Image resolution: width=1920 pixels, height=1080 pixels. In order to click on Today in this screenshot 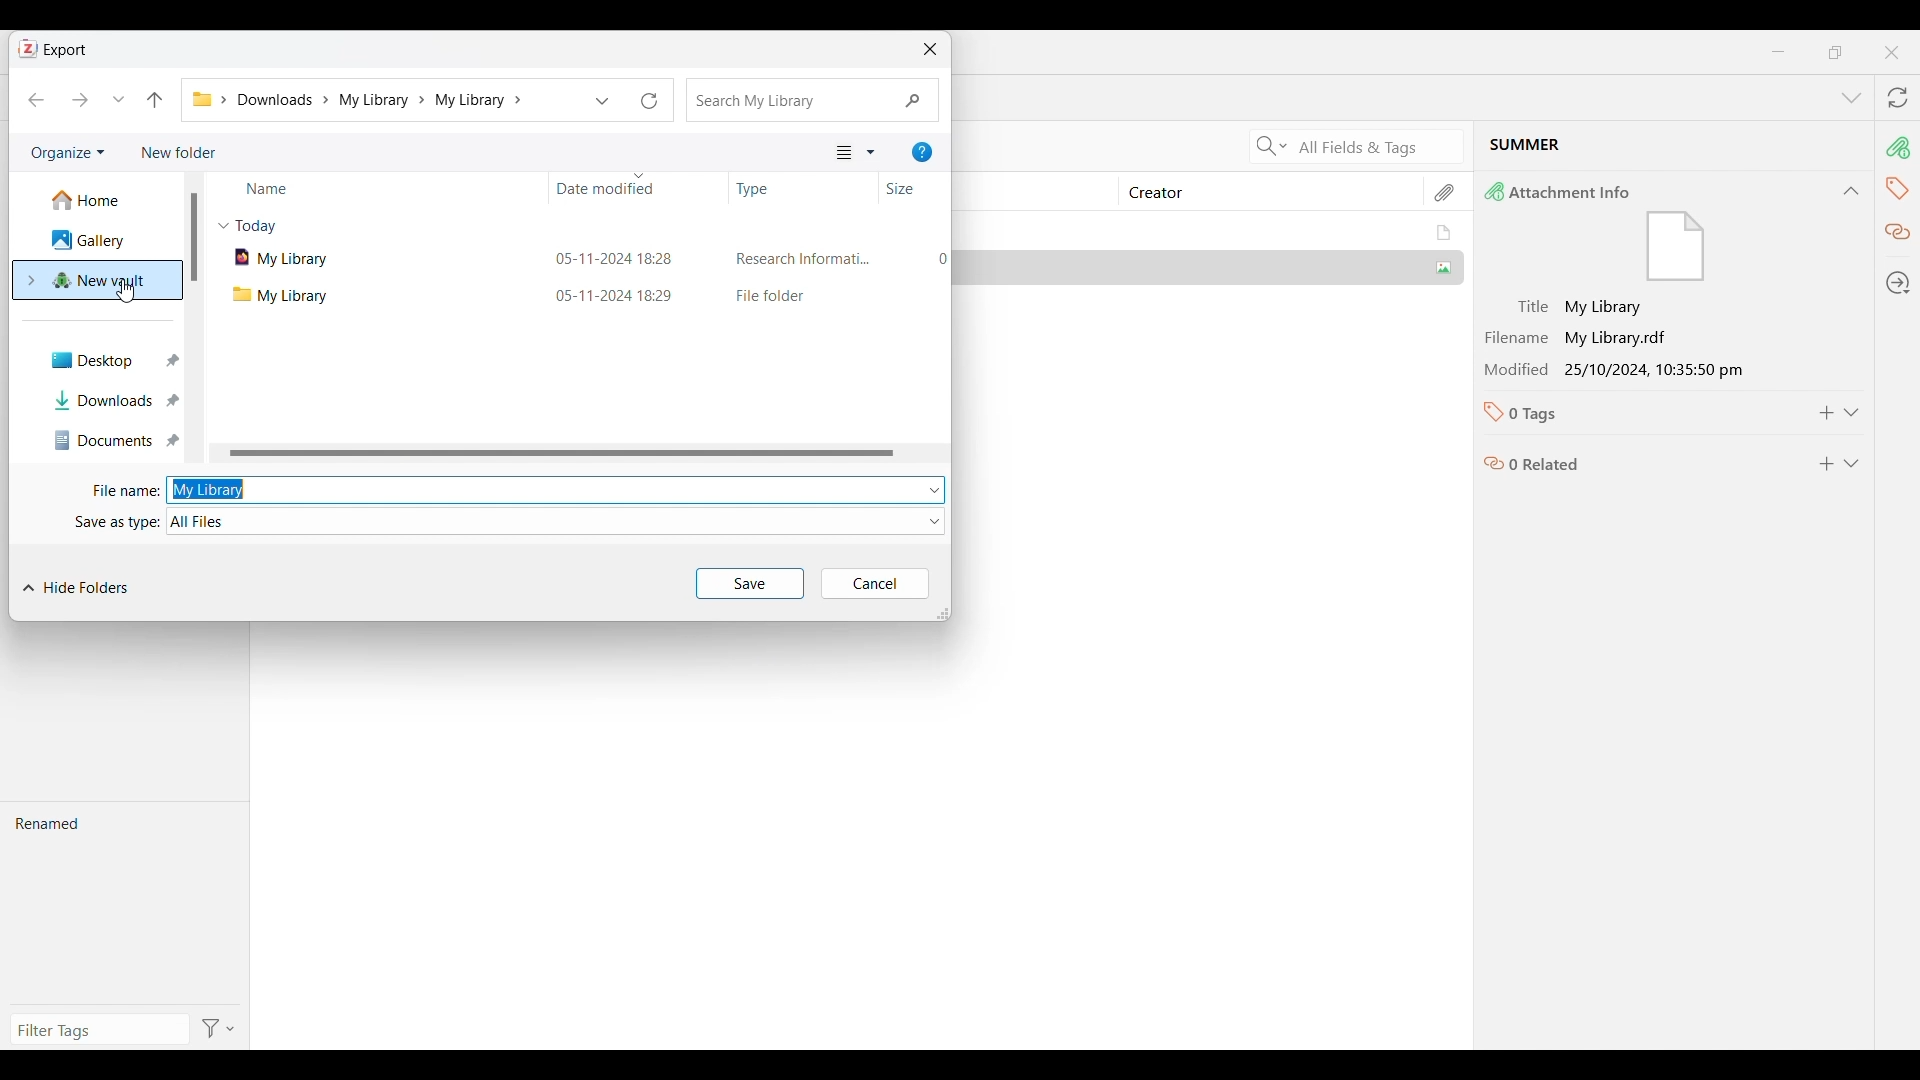, I will do `click(255, 226)`.